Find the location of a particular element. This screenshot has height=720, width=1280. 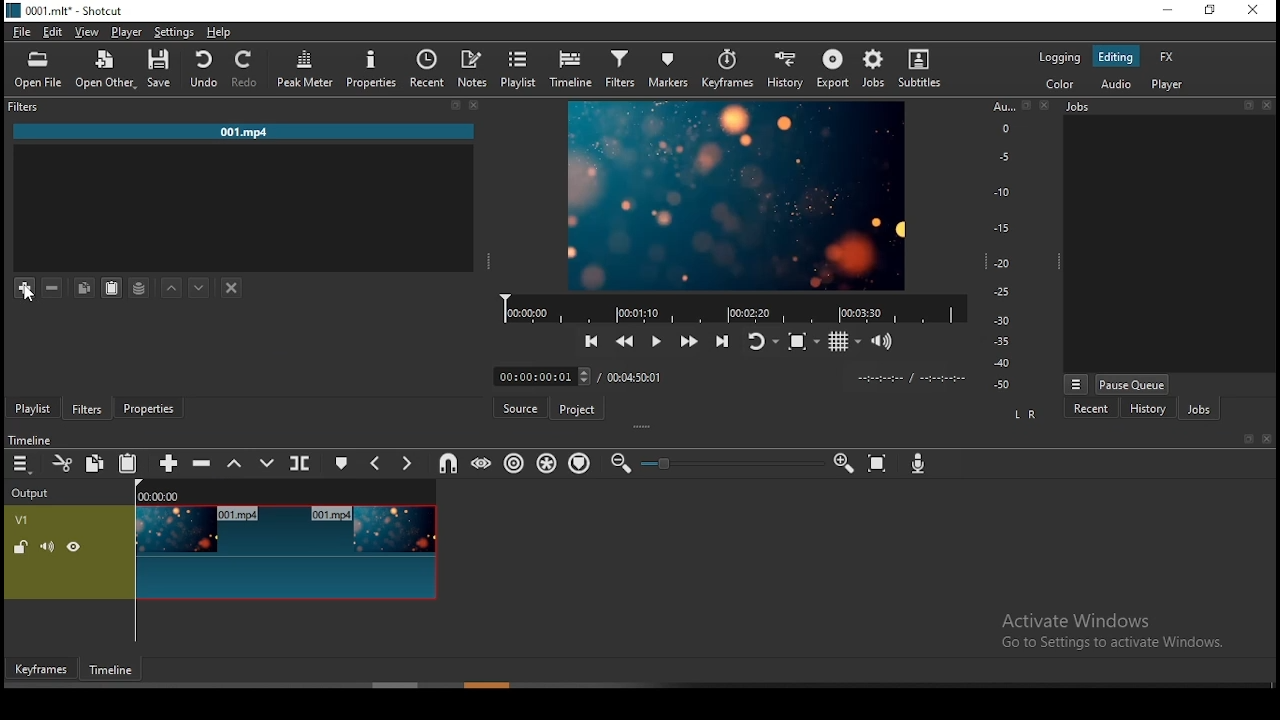

jobs is located at coordinates (873, 72).